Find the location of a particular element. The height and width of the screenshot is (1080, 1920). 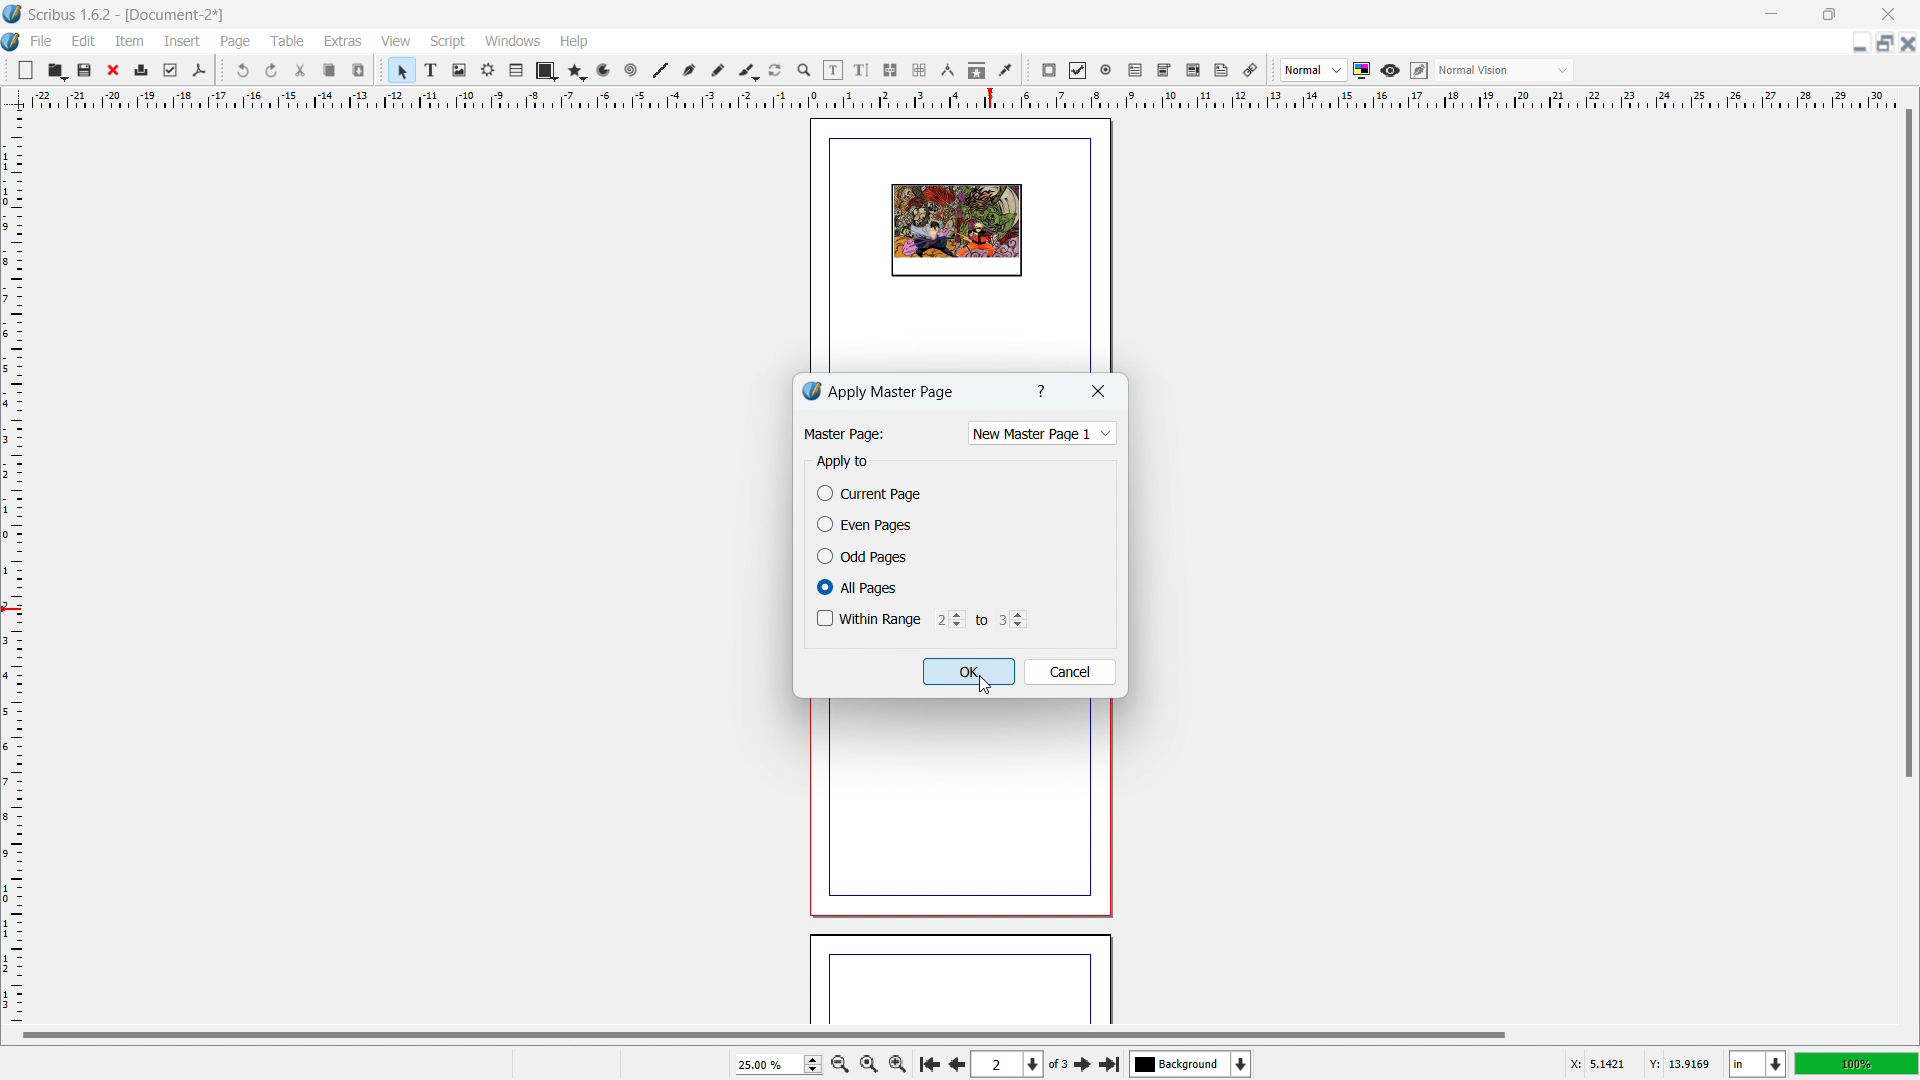

range starting from page number is located at coordinates (947, 618).